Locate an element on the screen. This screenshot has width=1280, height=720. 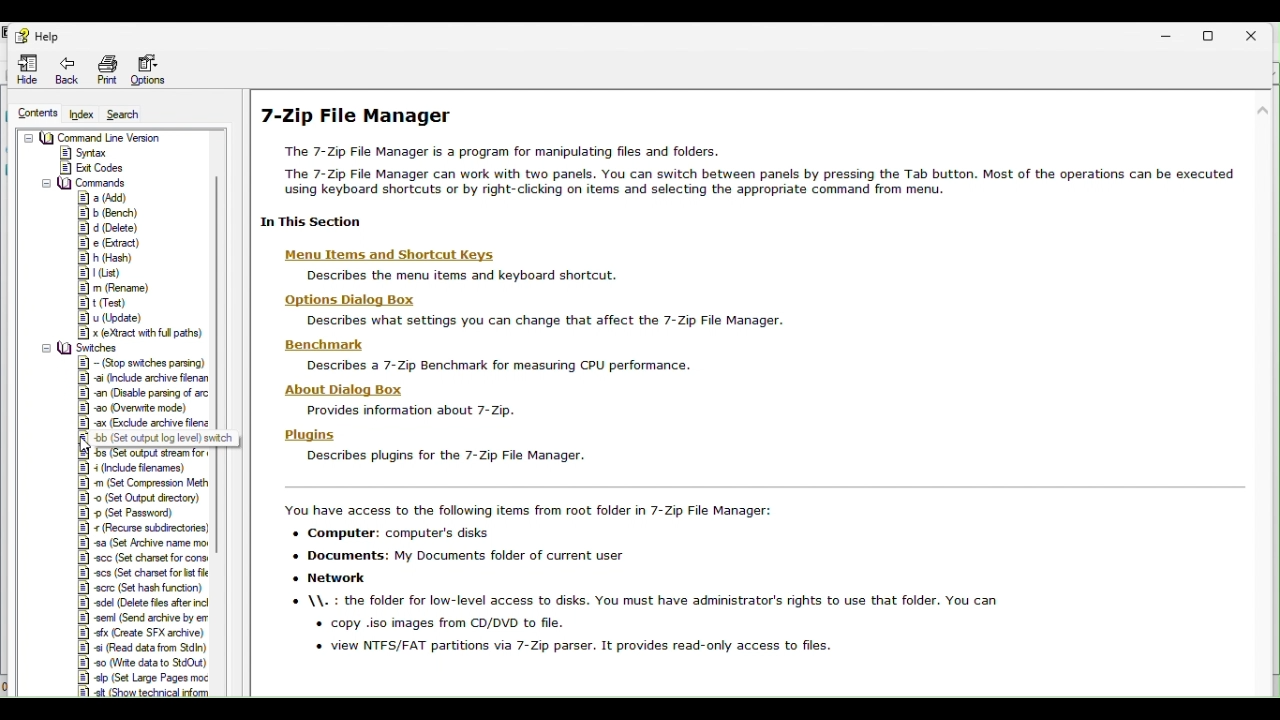
§] m (Rename) is located at coordinates (117, 288).